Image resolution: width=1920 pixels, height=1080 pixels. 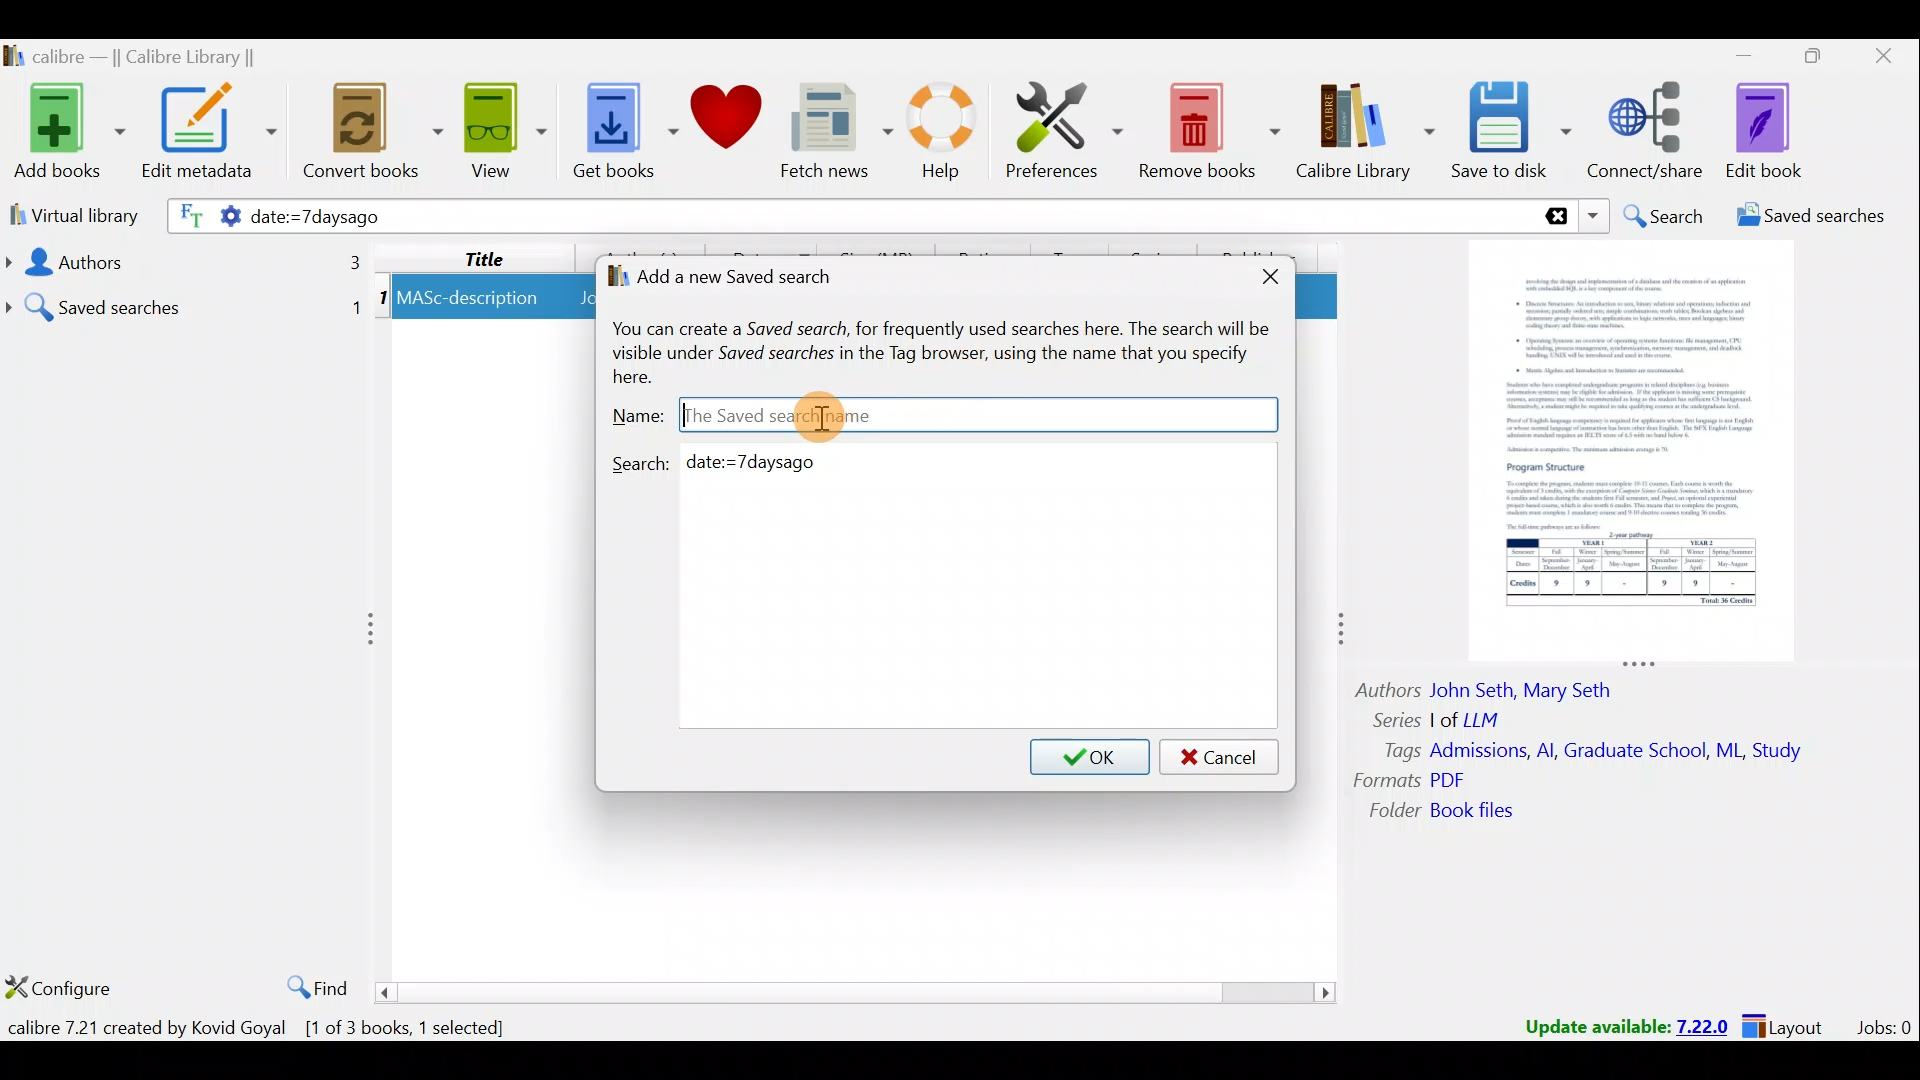 What do you see at coordinates (312, 984) in the screenshot?
I see `Find` at bounding box center [312, 984].